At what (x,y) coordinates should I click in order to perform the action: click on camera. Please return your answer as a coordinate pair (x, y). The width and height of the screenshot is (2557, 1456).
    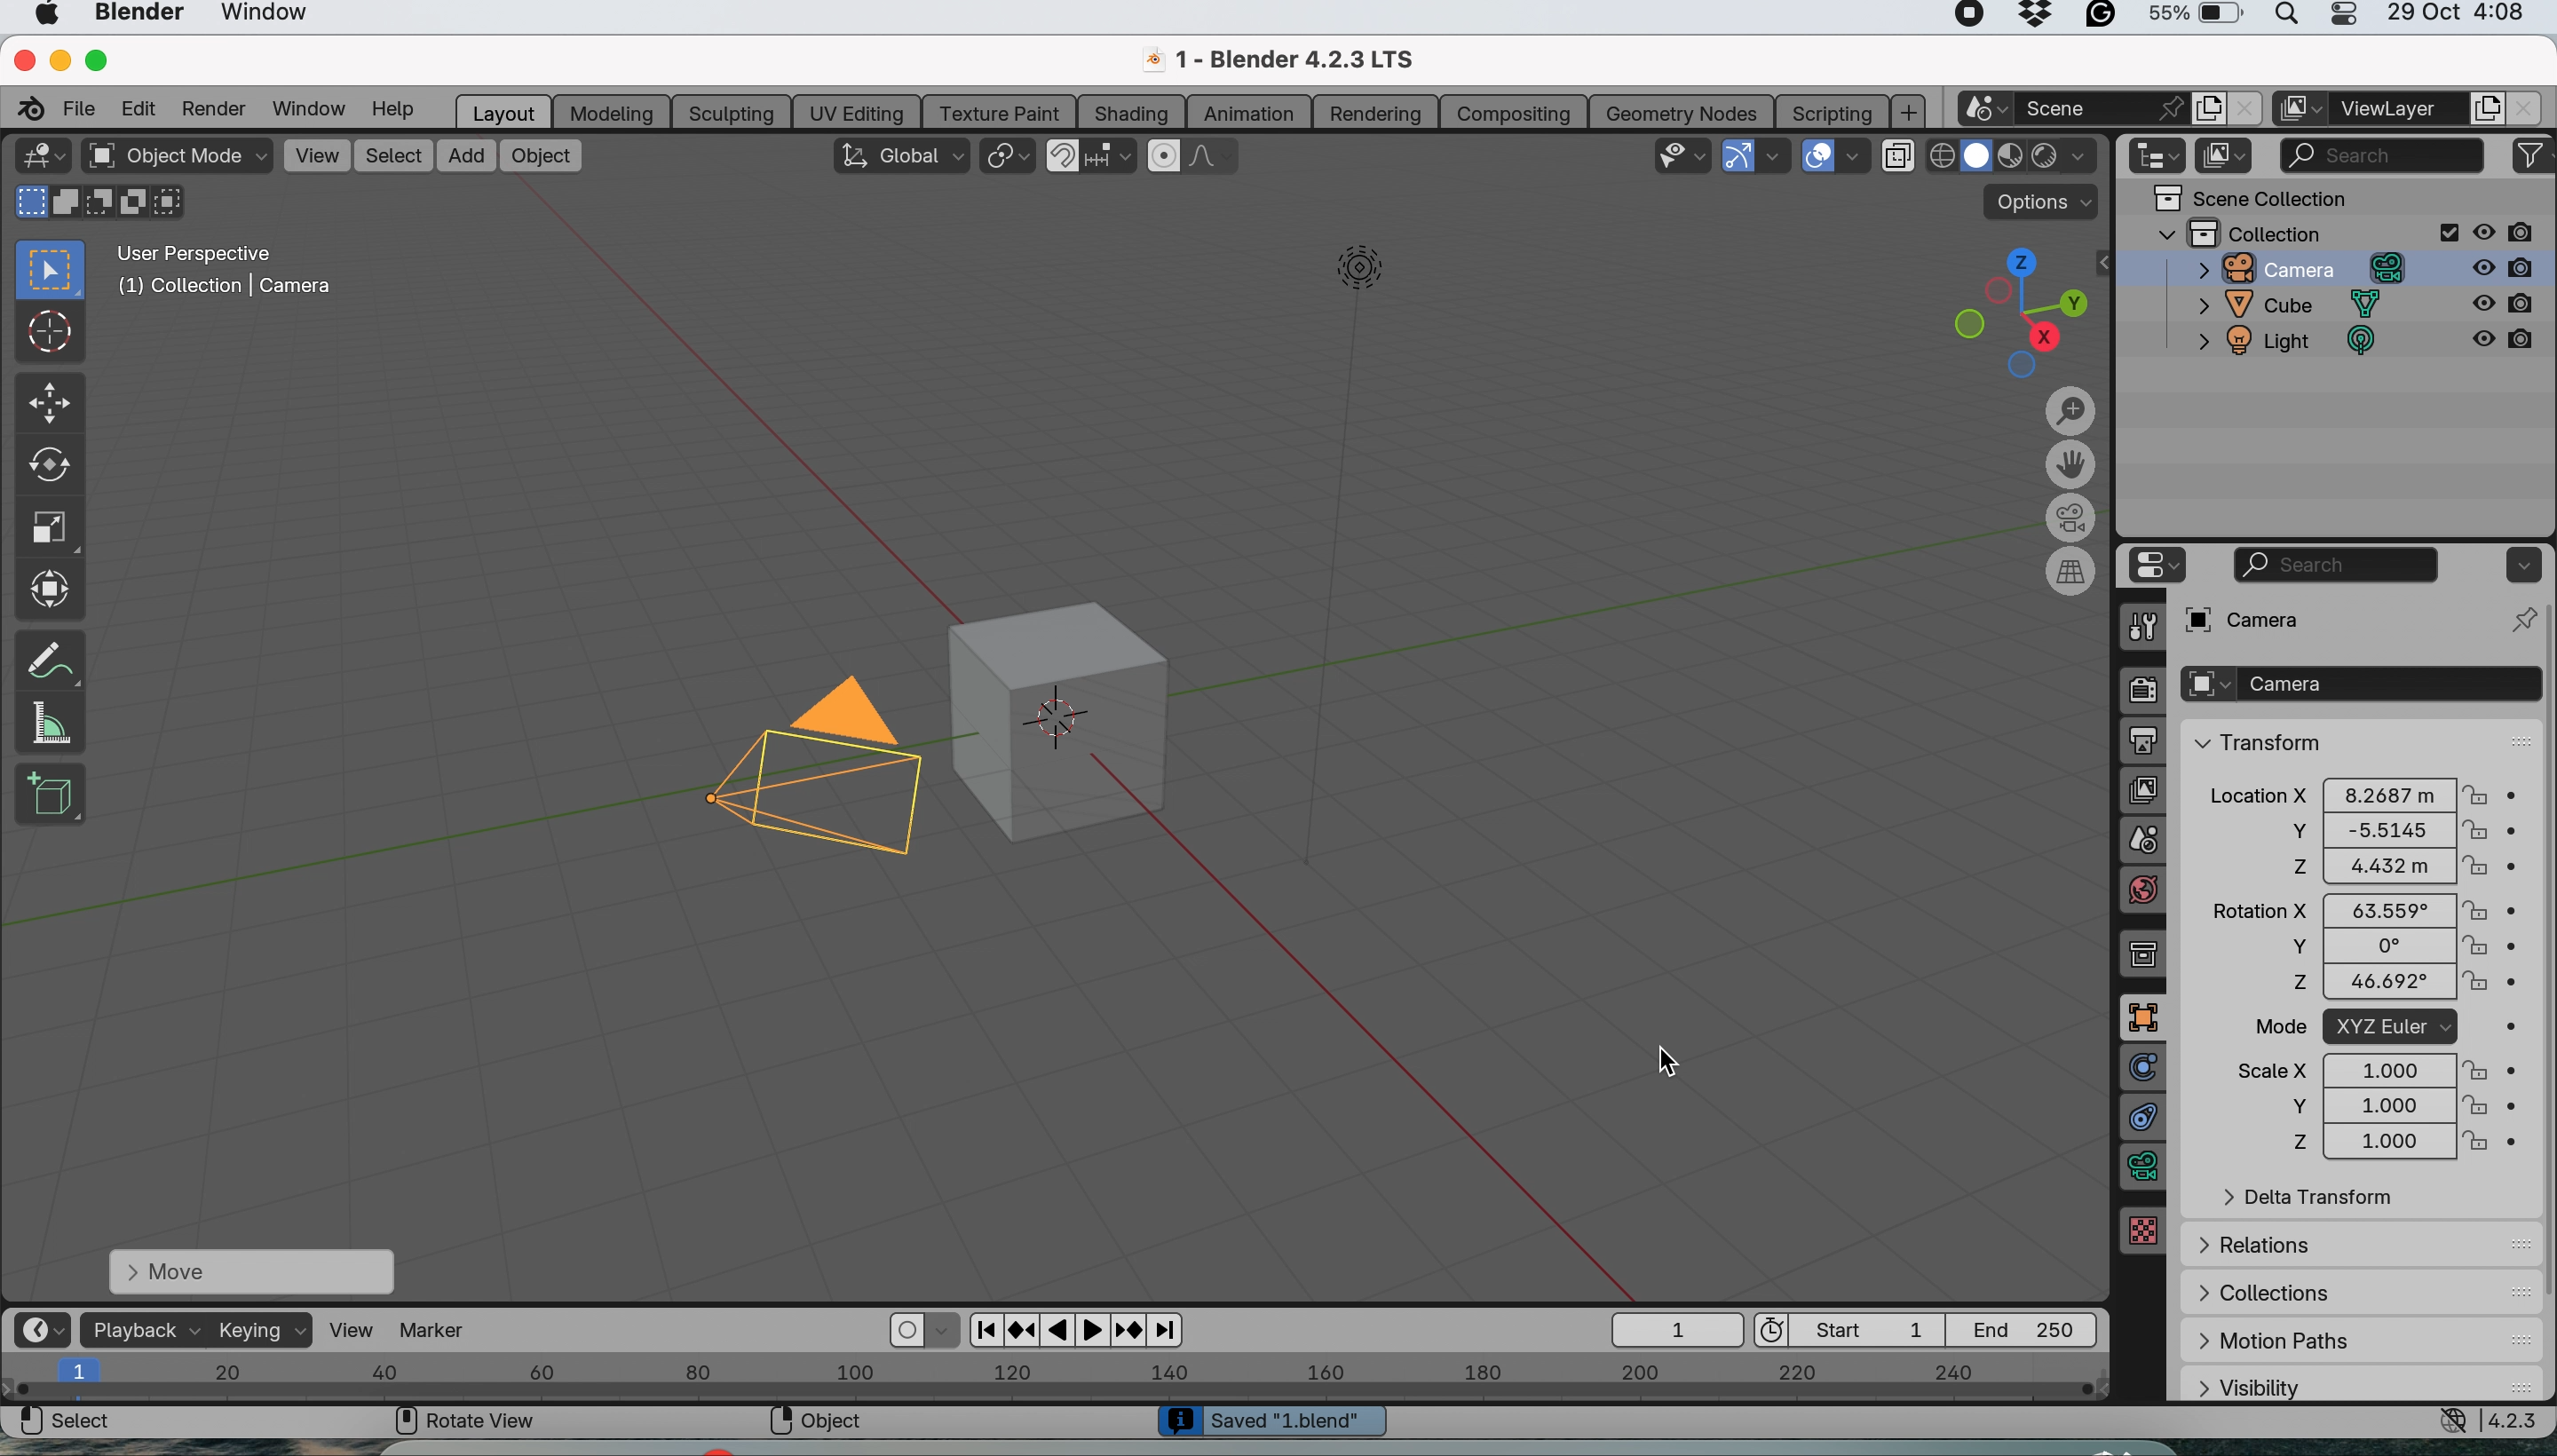
    Looking at the image, I should click on (2358, 683).